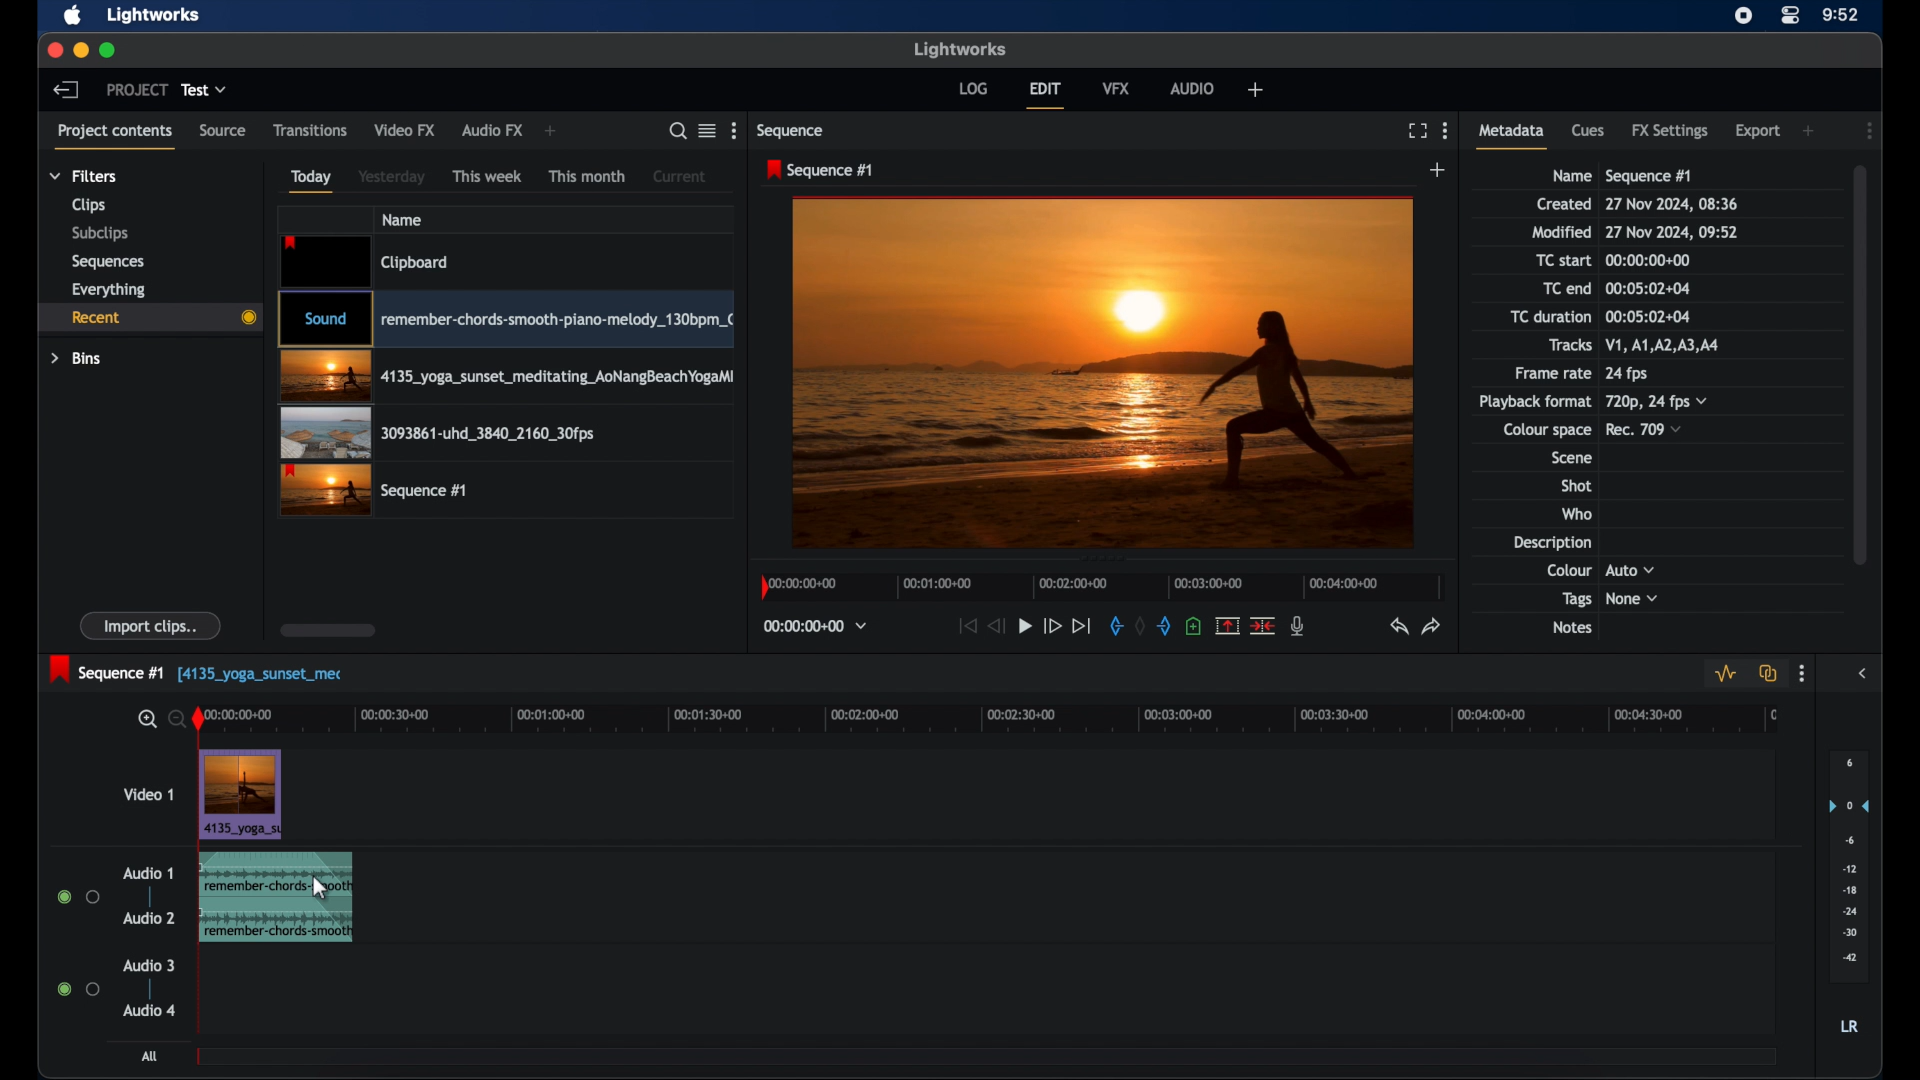 The image size is (1920, 1080). What do you see at coordinates (330, 897) in the screenshot?
I see `fade on effect icon` at bounding box center [330, 897].